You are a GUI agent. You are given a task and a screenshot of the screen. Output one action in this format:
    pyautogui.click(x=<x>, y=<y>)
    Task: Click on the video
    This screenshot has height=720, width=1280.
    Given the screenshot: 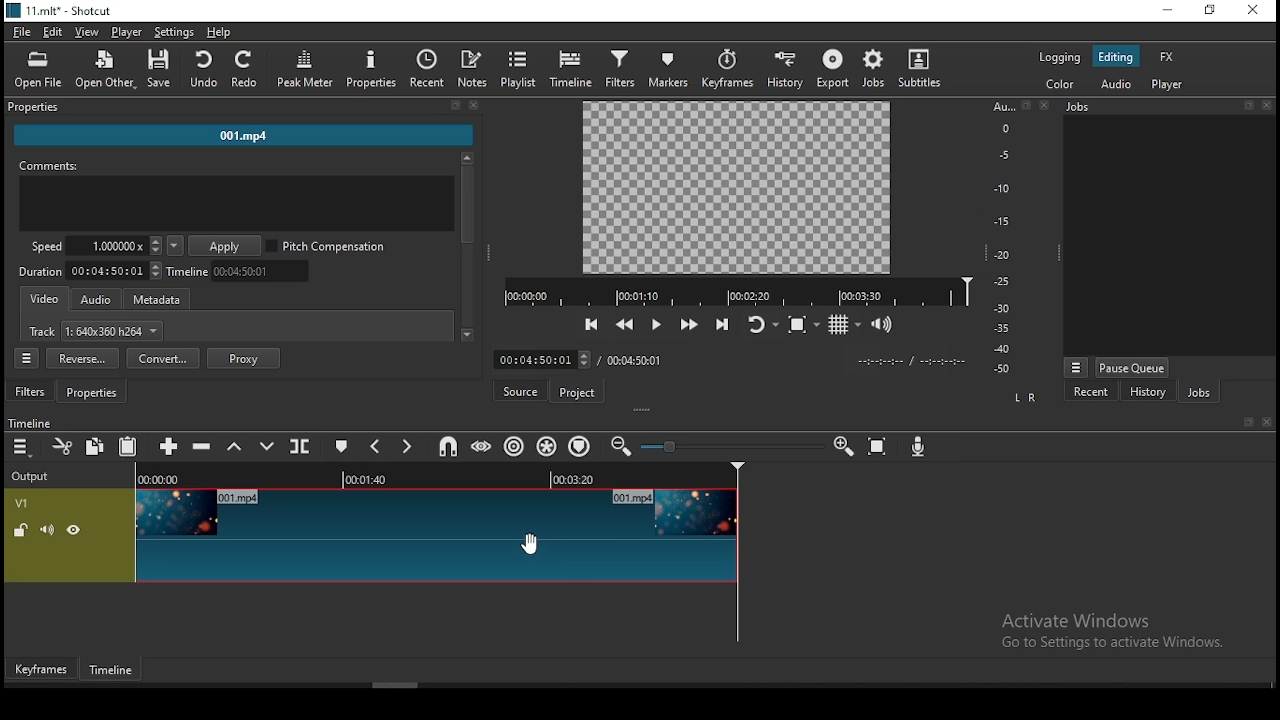 What is the action you would take?
    pyautogui.click(x=45, y=301)
    